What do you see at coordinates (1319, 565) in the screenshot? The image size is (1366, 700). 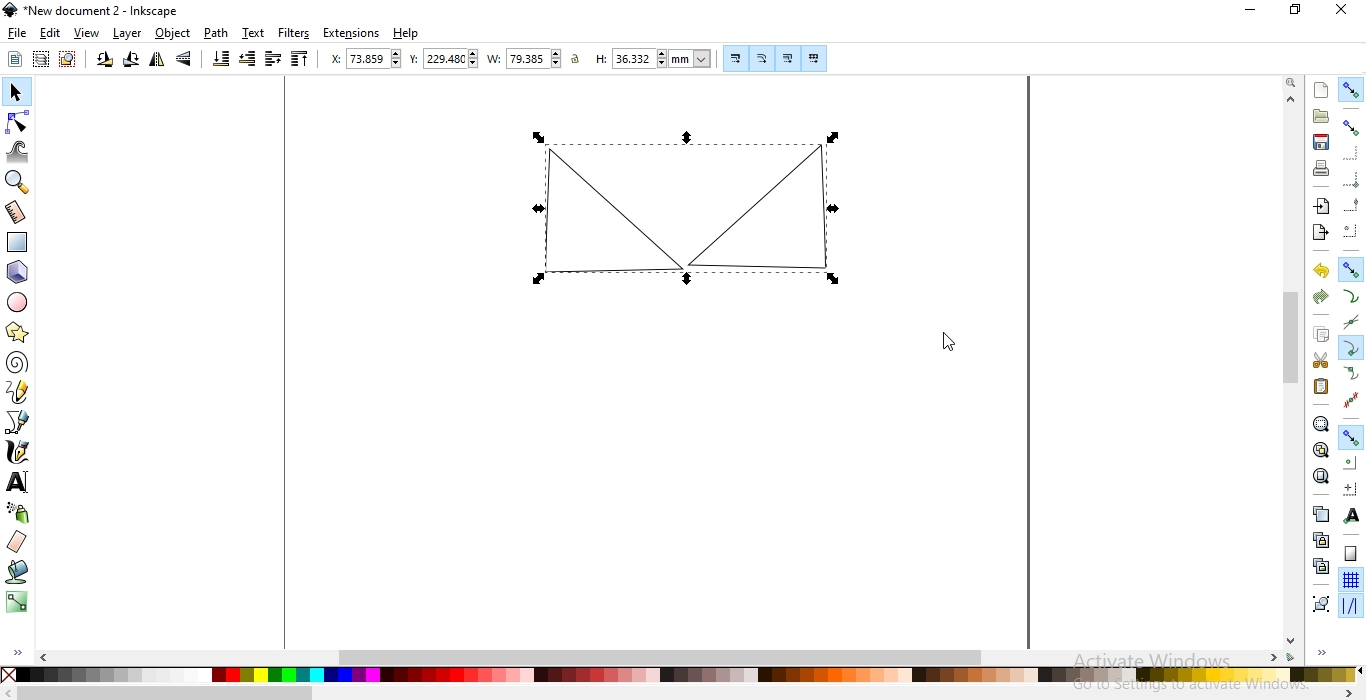 I see `cut the selected clone` at bounding box center [1319, 565].